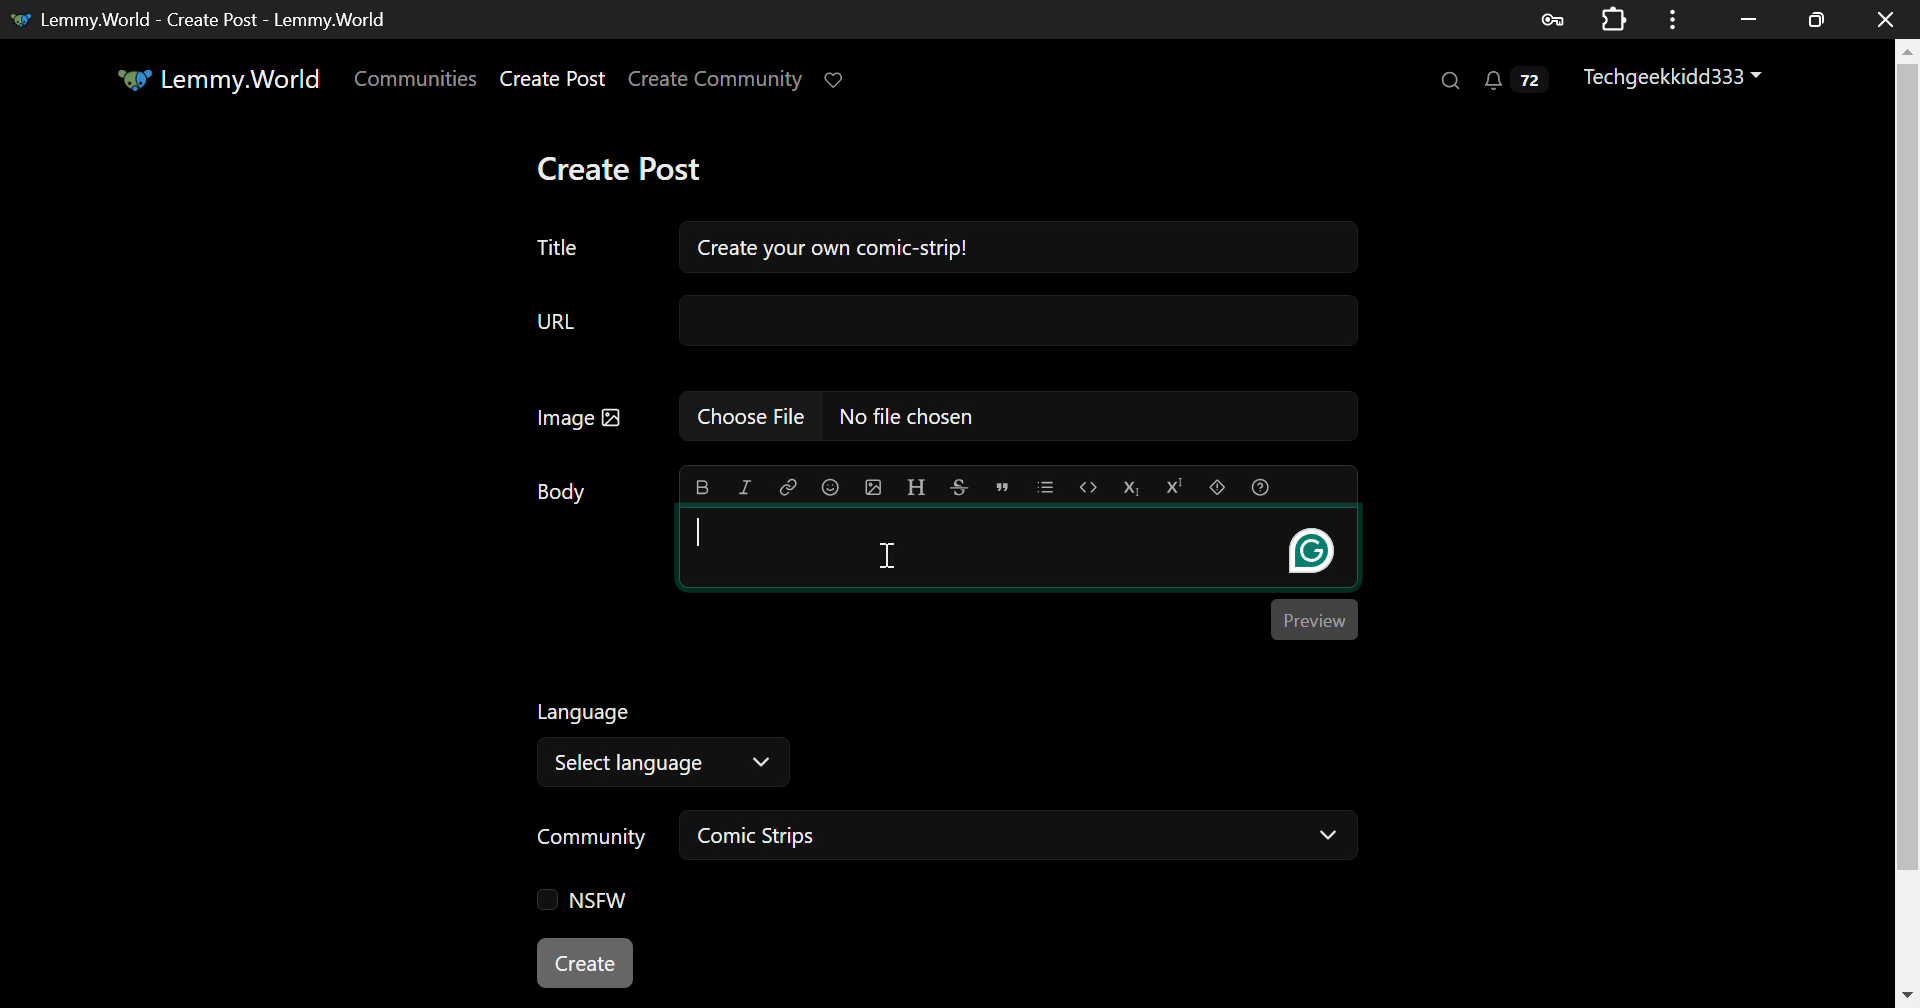  I want to click on Password Data Saved, so click(1554, 18).